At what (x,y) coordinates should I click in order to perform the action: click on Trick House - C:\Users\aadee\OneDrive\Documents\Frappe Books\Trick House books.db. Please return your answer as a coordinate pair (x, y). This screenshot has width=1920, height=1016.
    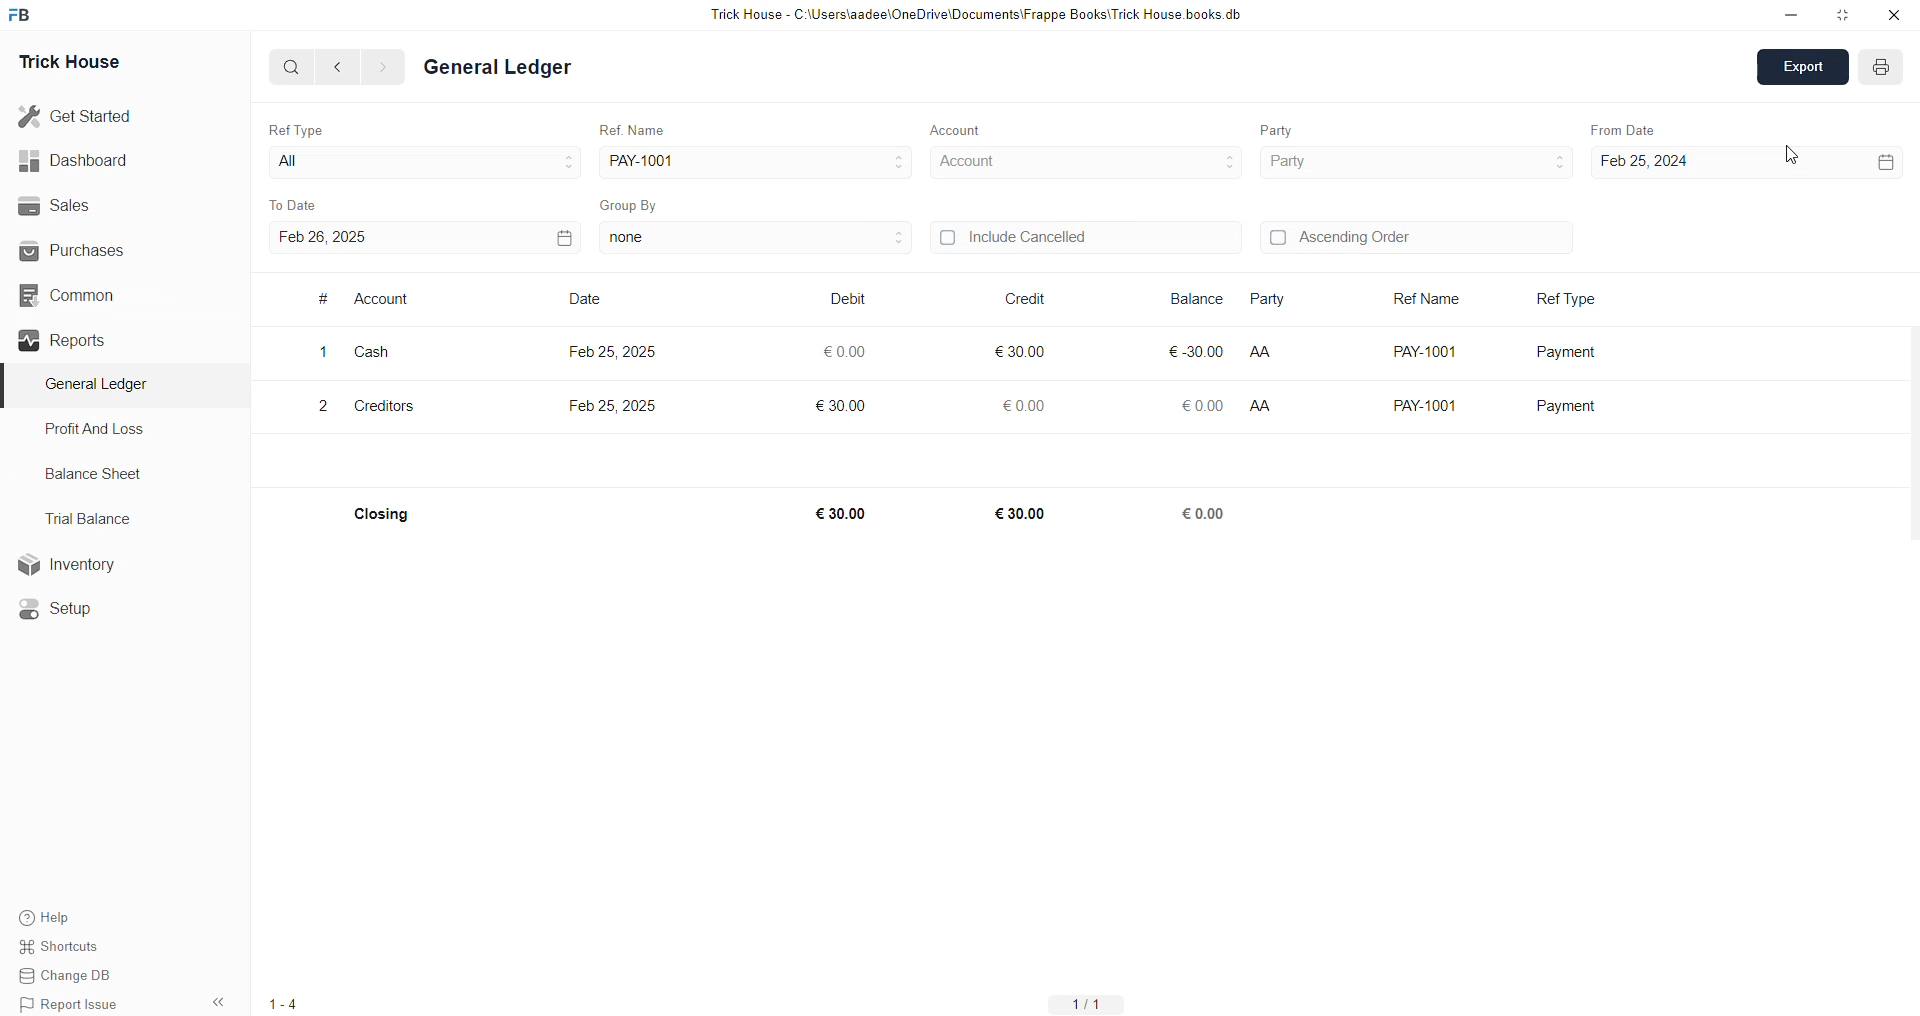
    Looking at the image, I should click on (980, 15).